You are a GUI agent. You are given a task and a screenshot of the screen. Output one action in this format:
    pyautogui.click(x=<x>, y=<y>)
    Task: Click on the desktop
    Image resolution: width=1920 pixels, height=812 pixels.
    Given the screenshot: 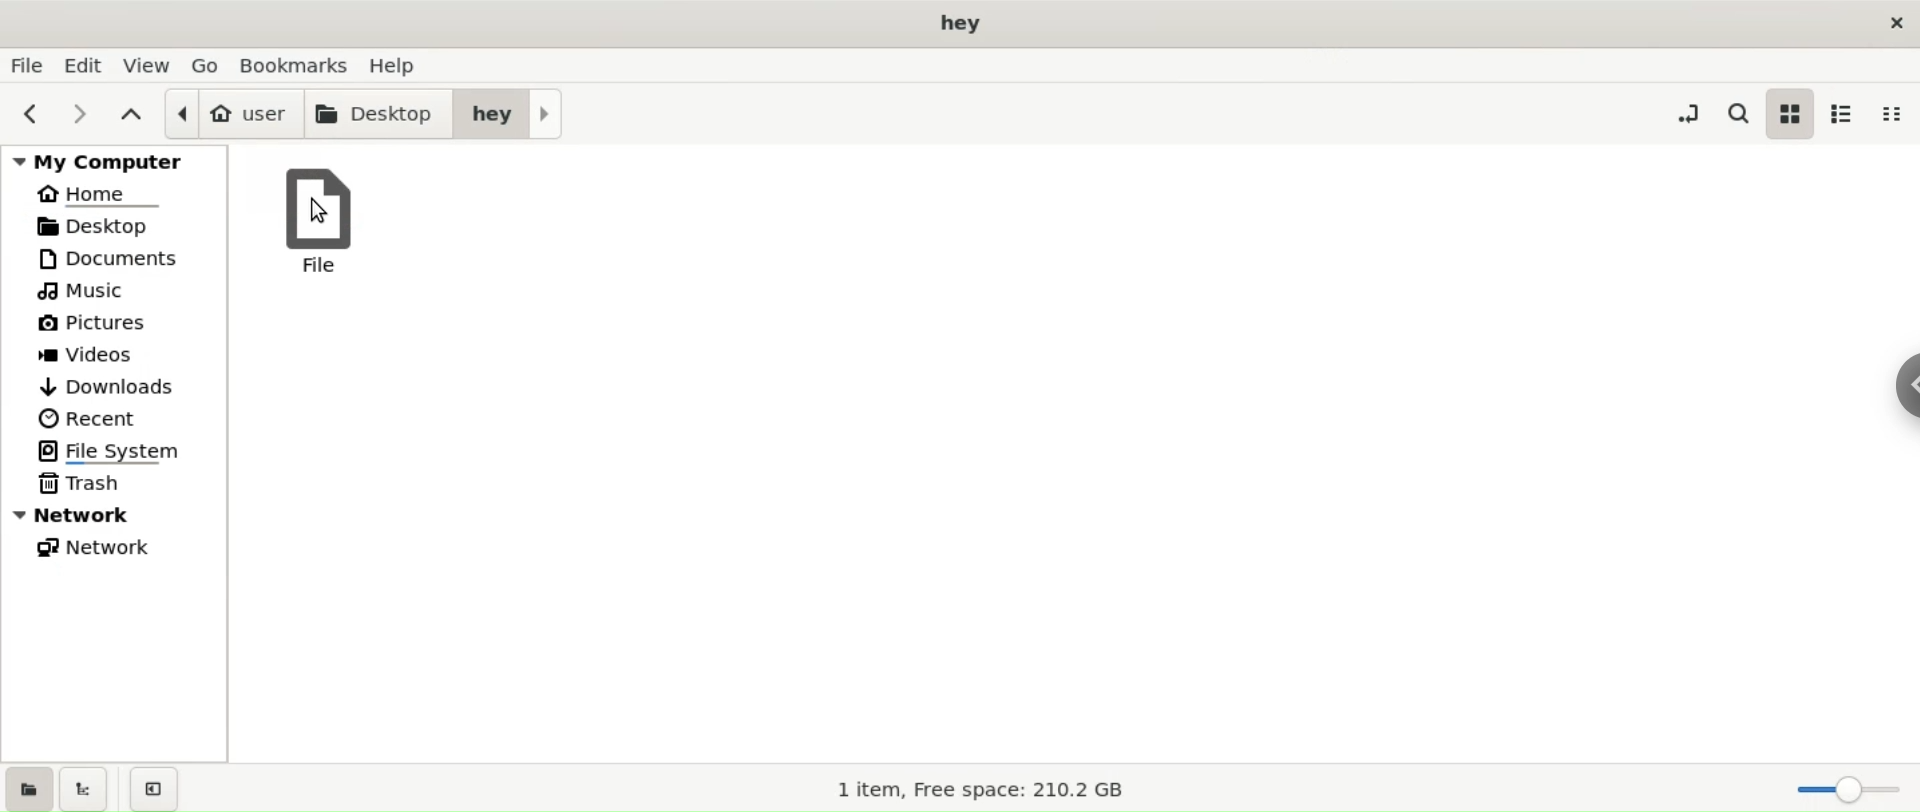 What is the action you would take?
    pyautogui.click(x=379, y=110)
    